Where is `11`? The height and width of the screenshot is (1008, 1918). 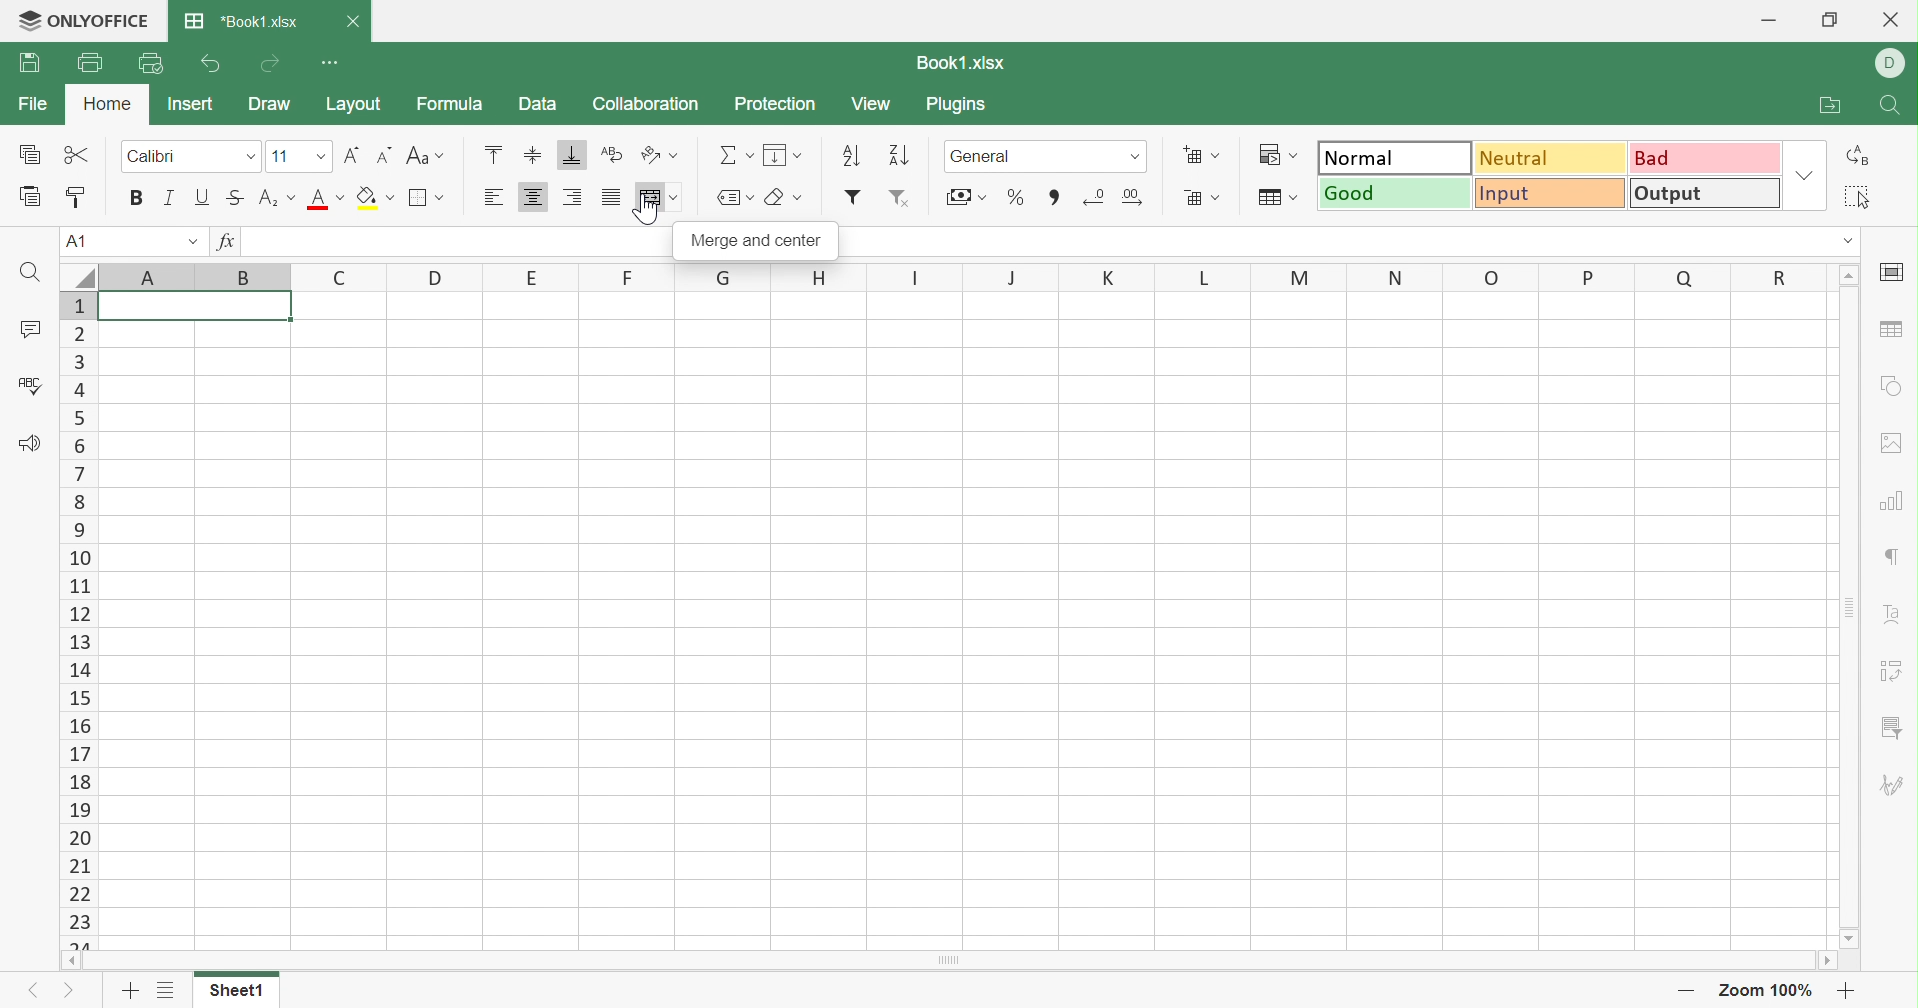 11 is located at coordinates (282, 157).